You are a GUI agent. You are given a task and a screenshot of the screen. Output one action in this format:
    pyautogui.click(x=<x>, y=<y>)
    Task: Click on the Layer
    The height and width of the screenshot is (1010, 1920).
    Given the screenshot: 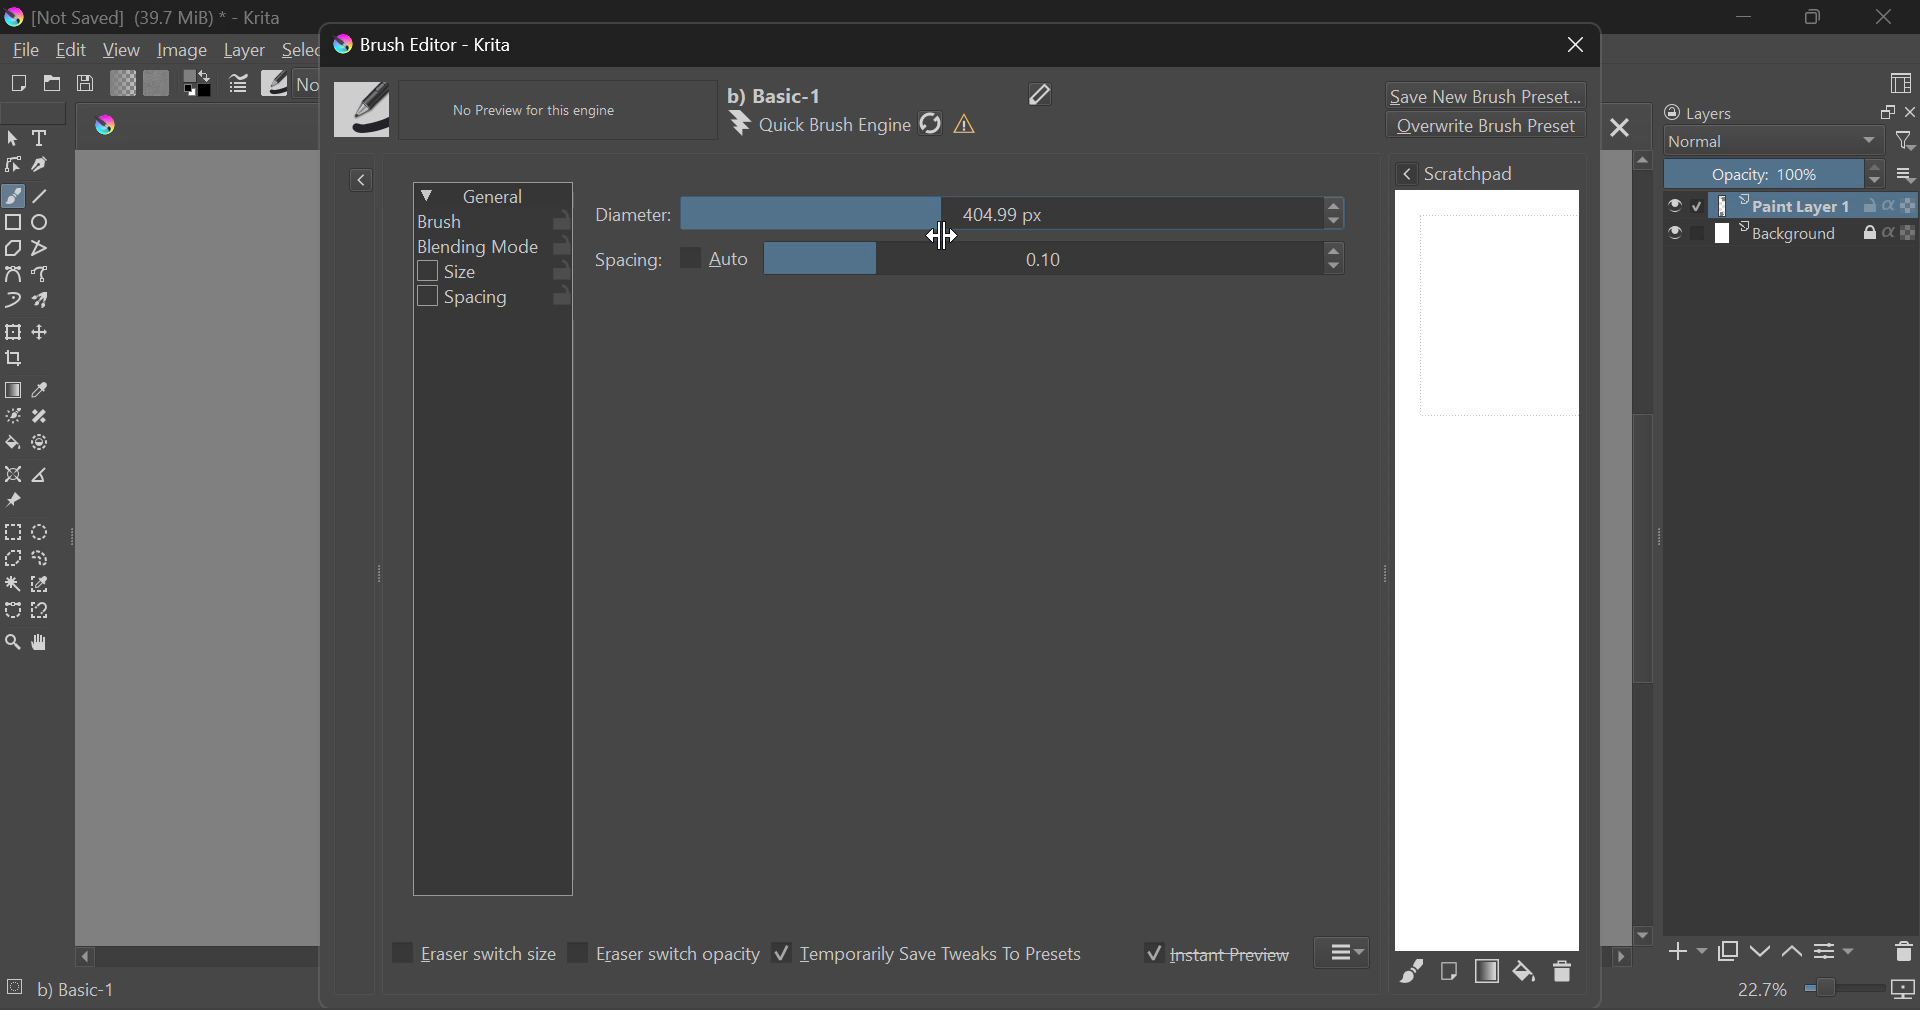 What is the action you would take?
    pyautogui.click(x=245, y=52)
    